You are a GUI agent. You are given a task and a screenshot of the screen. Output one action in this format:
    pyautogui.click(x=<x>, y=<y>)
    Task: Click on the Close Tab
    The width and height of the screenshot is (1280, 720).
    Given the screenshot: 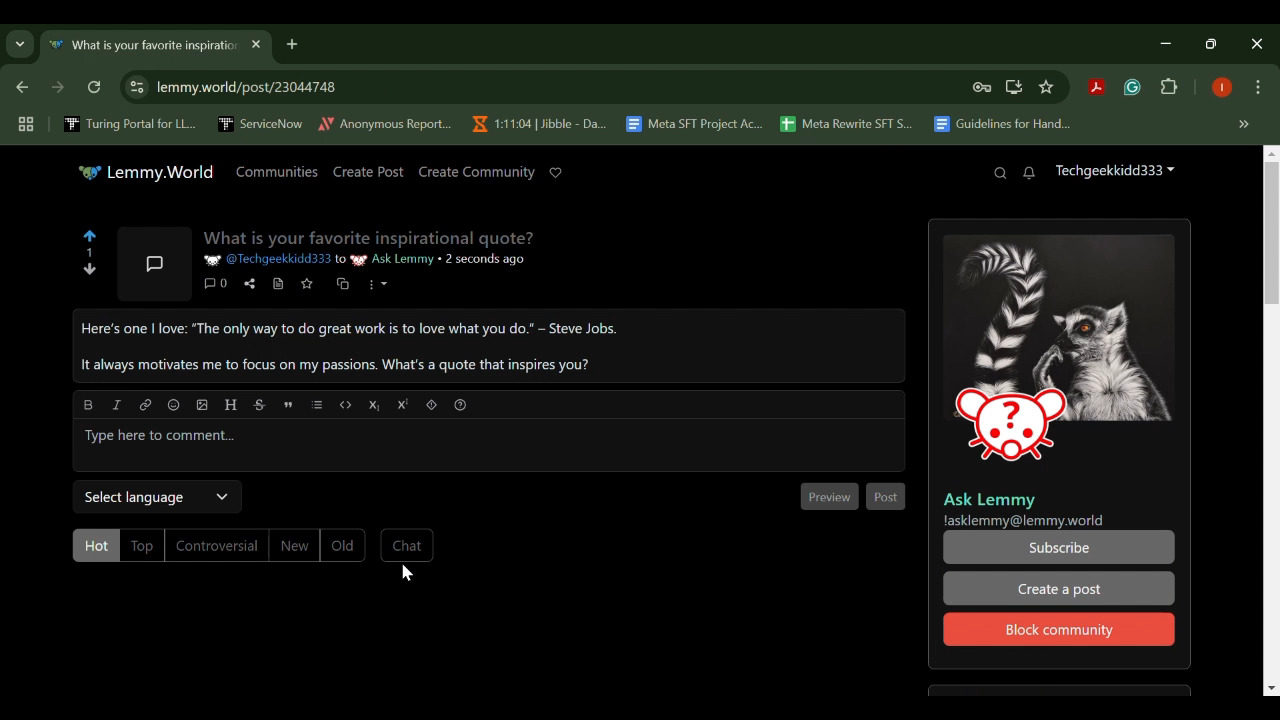 What is the action you would take?
    pyautogui.click(x=254, y=44)
    